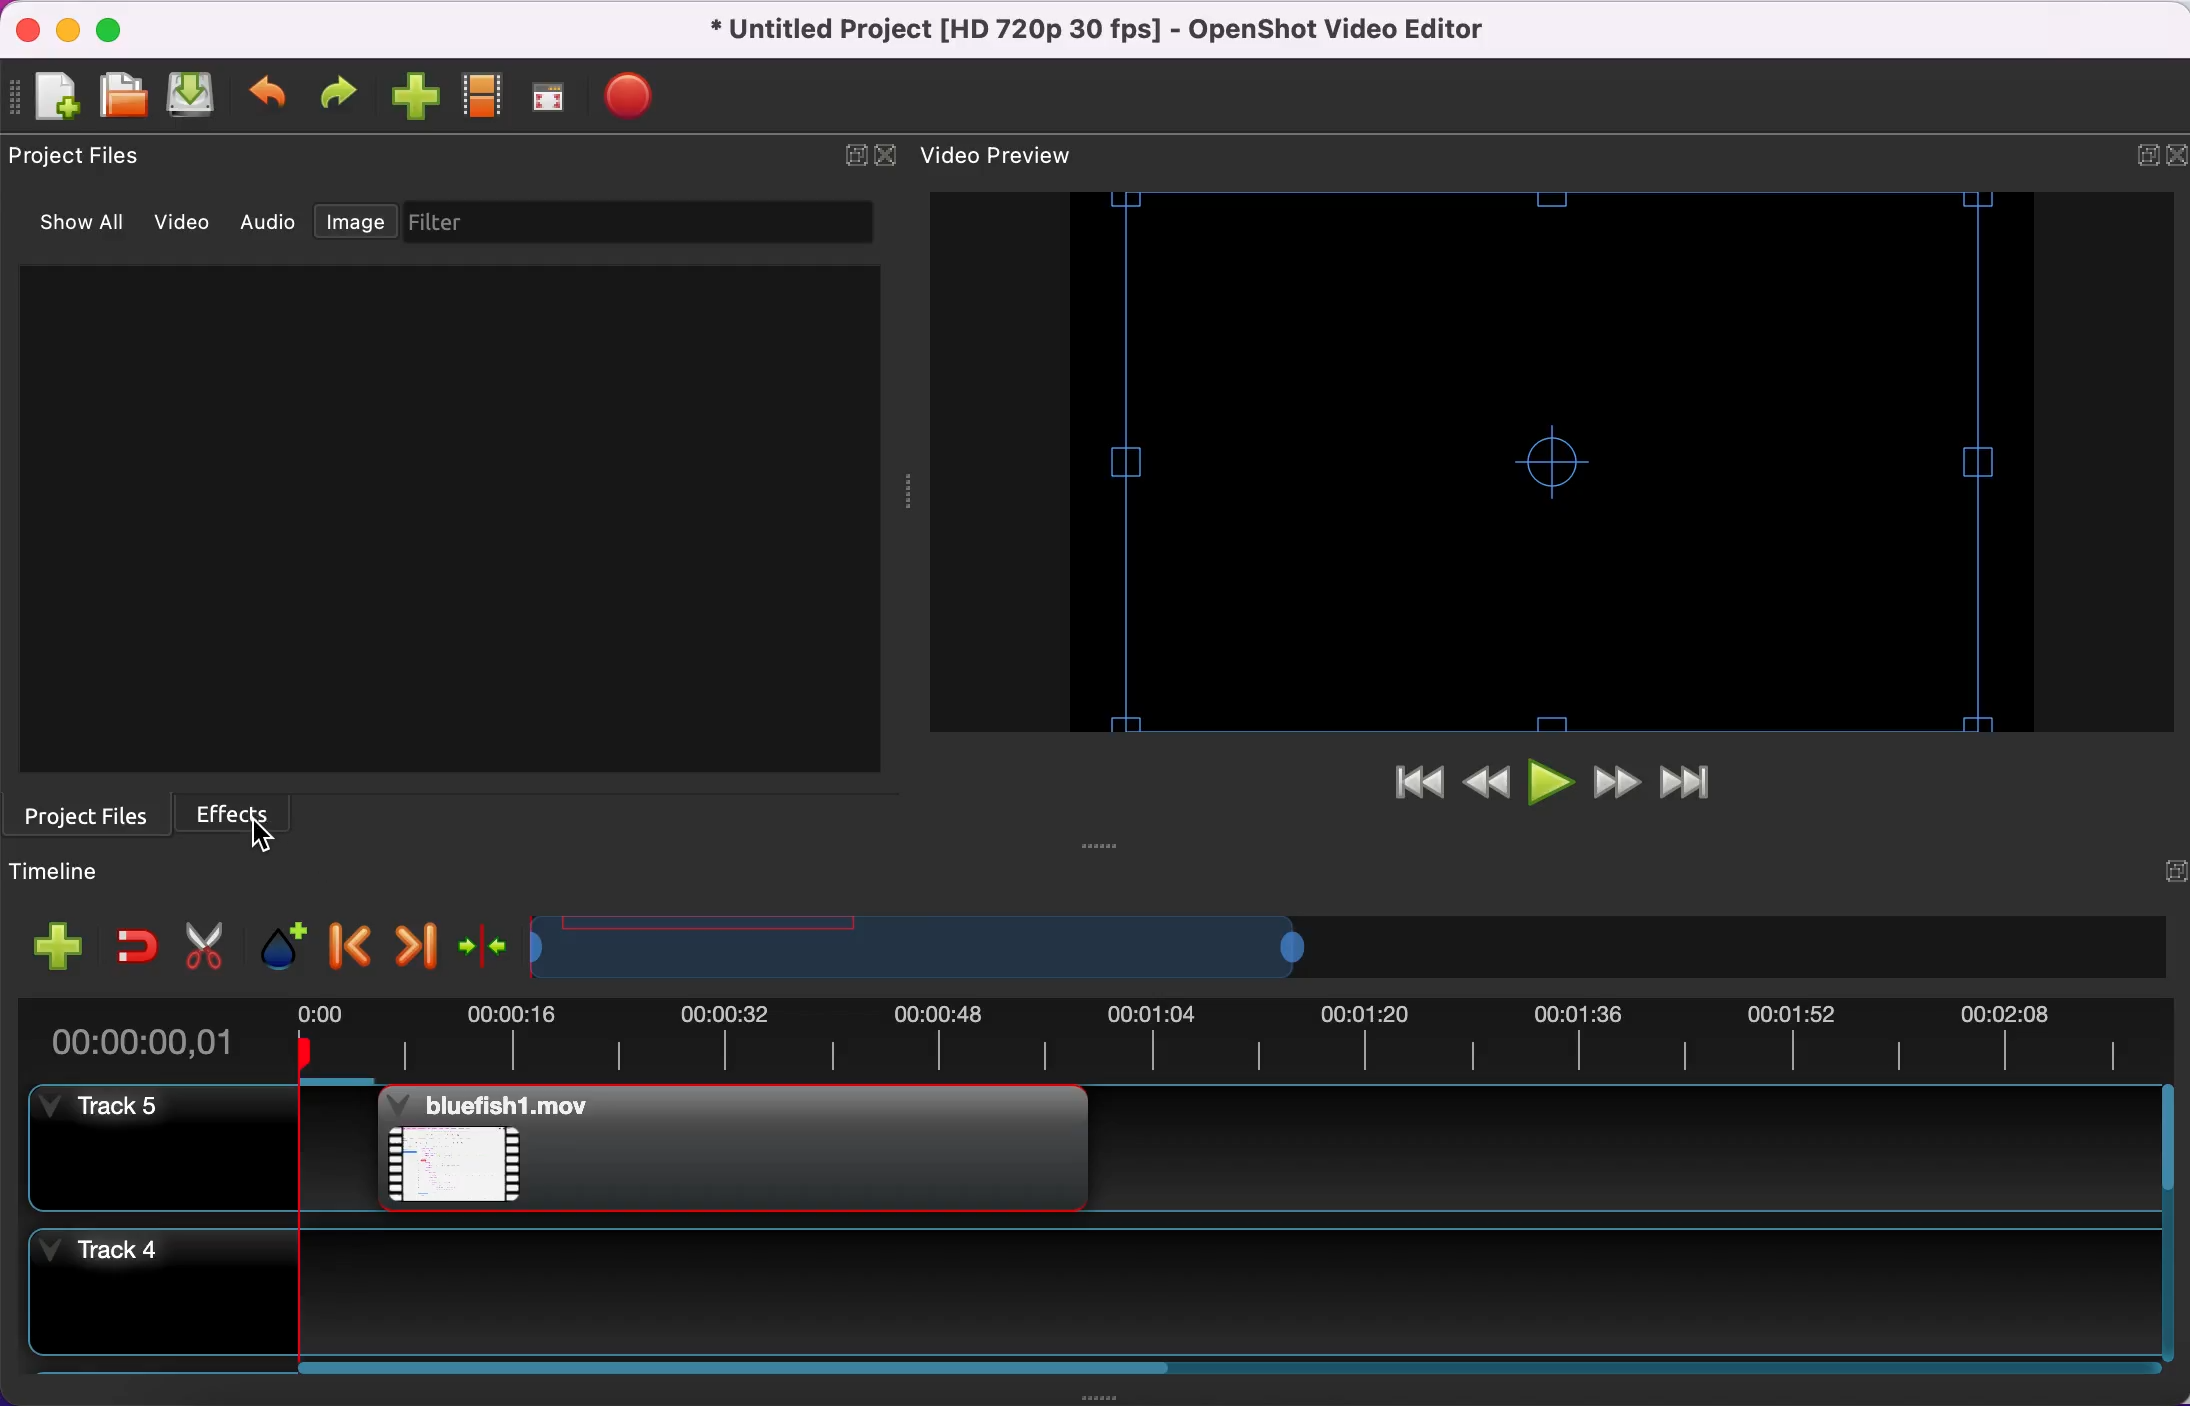  Describe the element at coordinates (266, 223) in the screenshot. I see `audio` at that location.